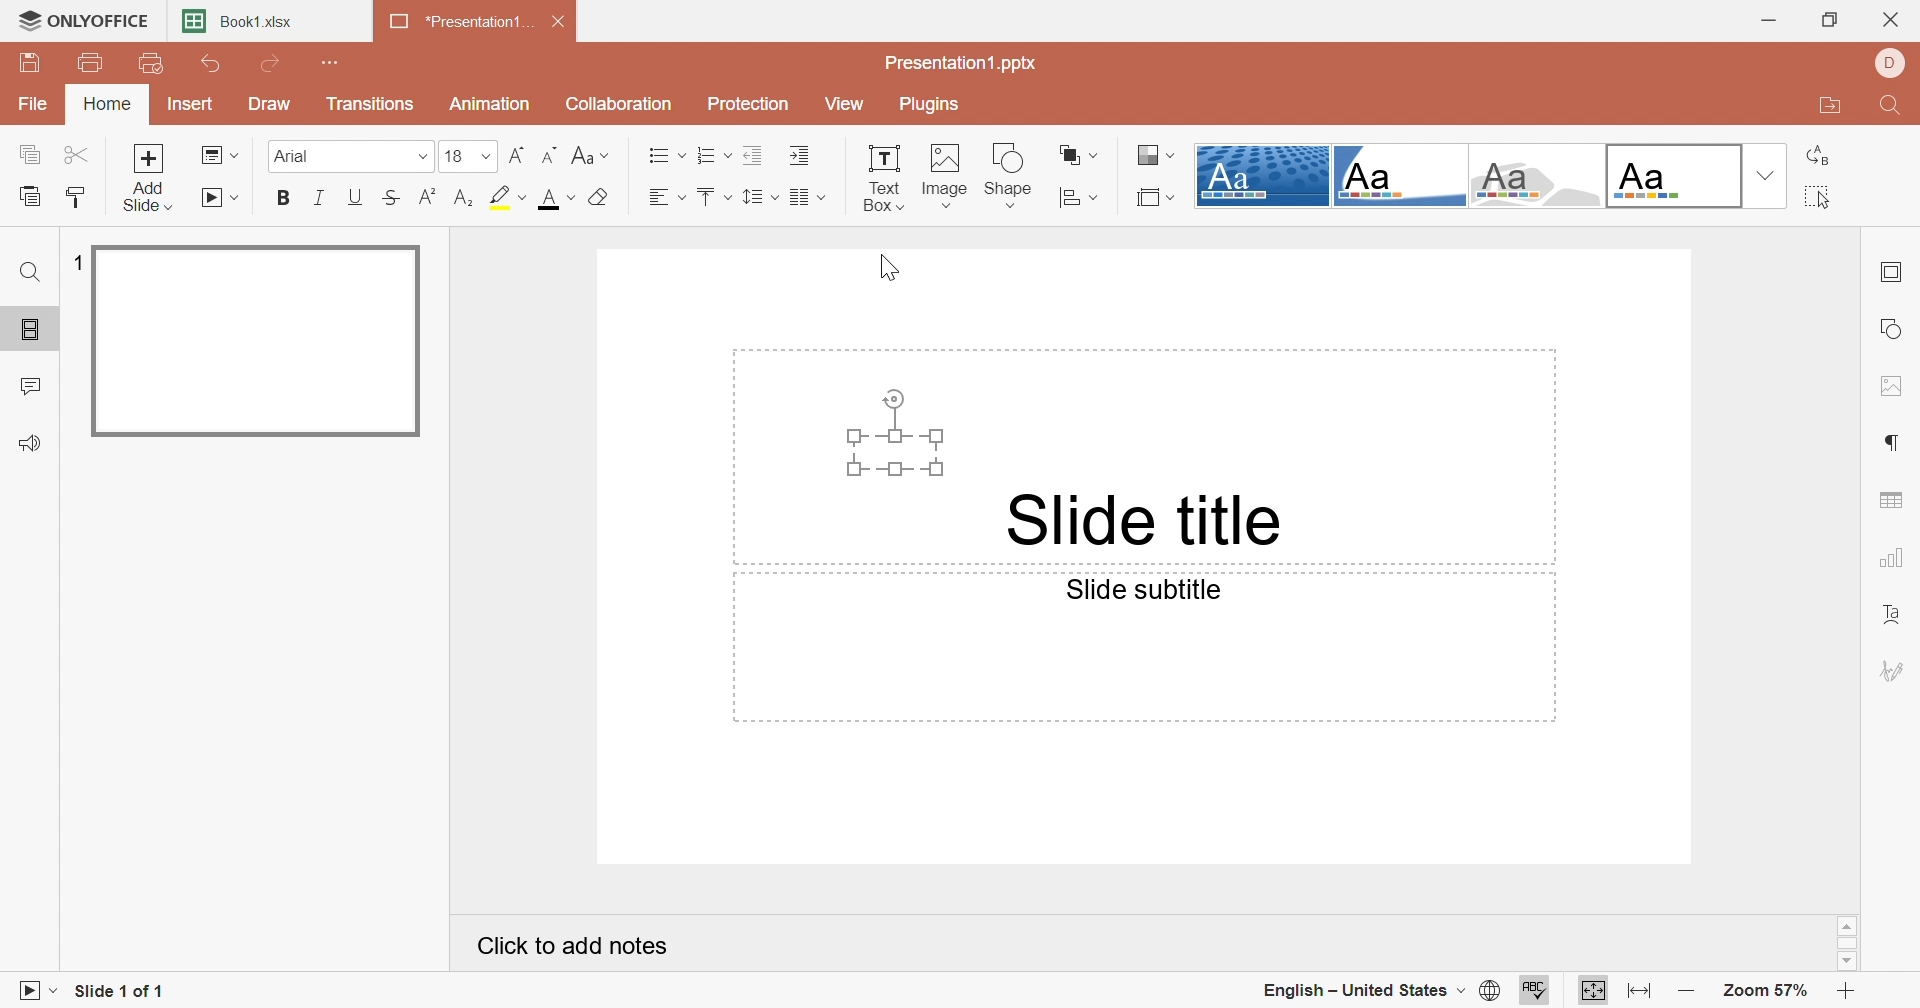 This screenshot has width=1920, height=1008. Describe the element at coordinates (31, 271) in the screenshot. I see `Find` at that location.